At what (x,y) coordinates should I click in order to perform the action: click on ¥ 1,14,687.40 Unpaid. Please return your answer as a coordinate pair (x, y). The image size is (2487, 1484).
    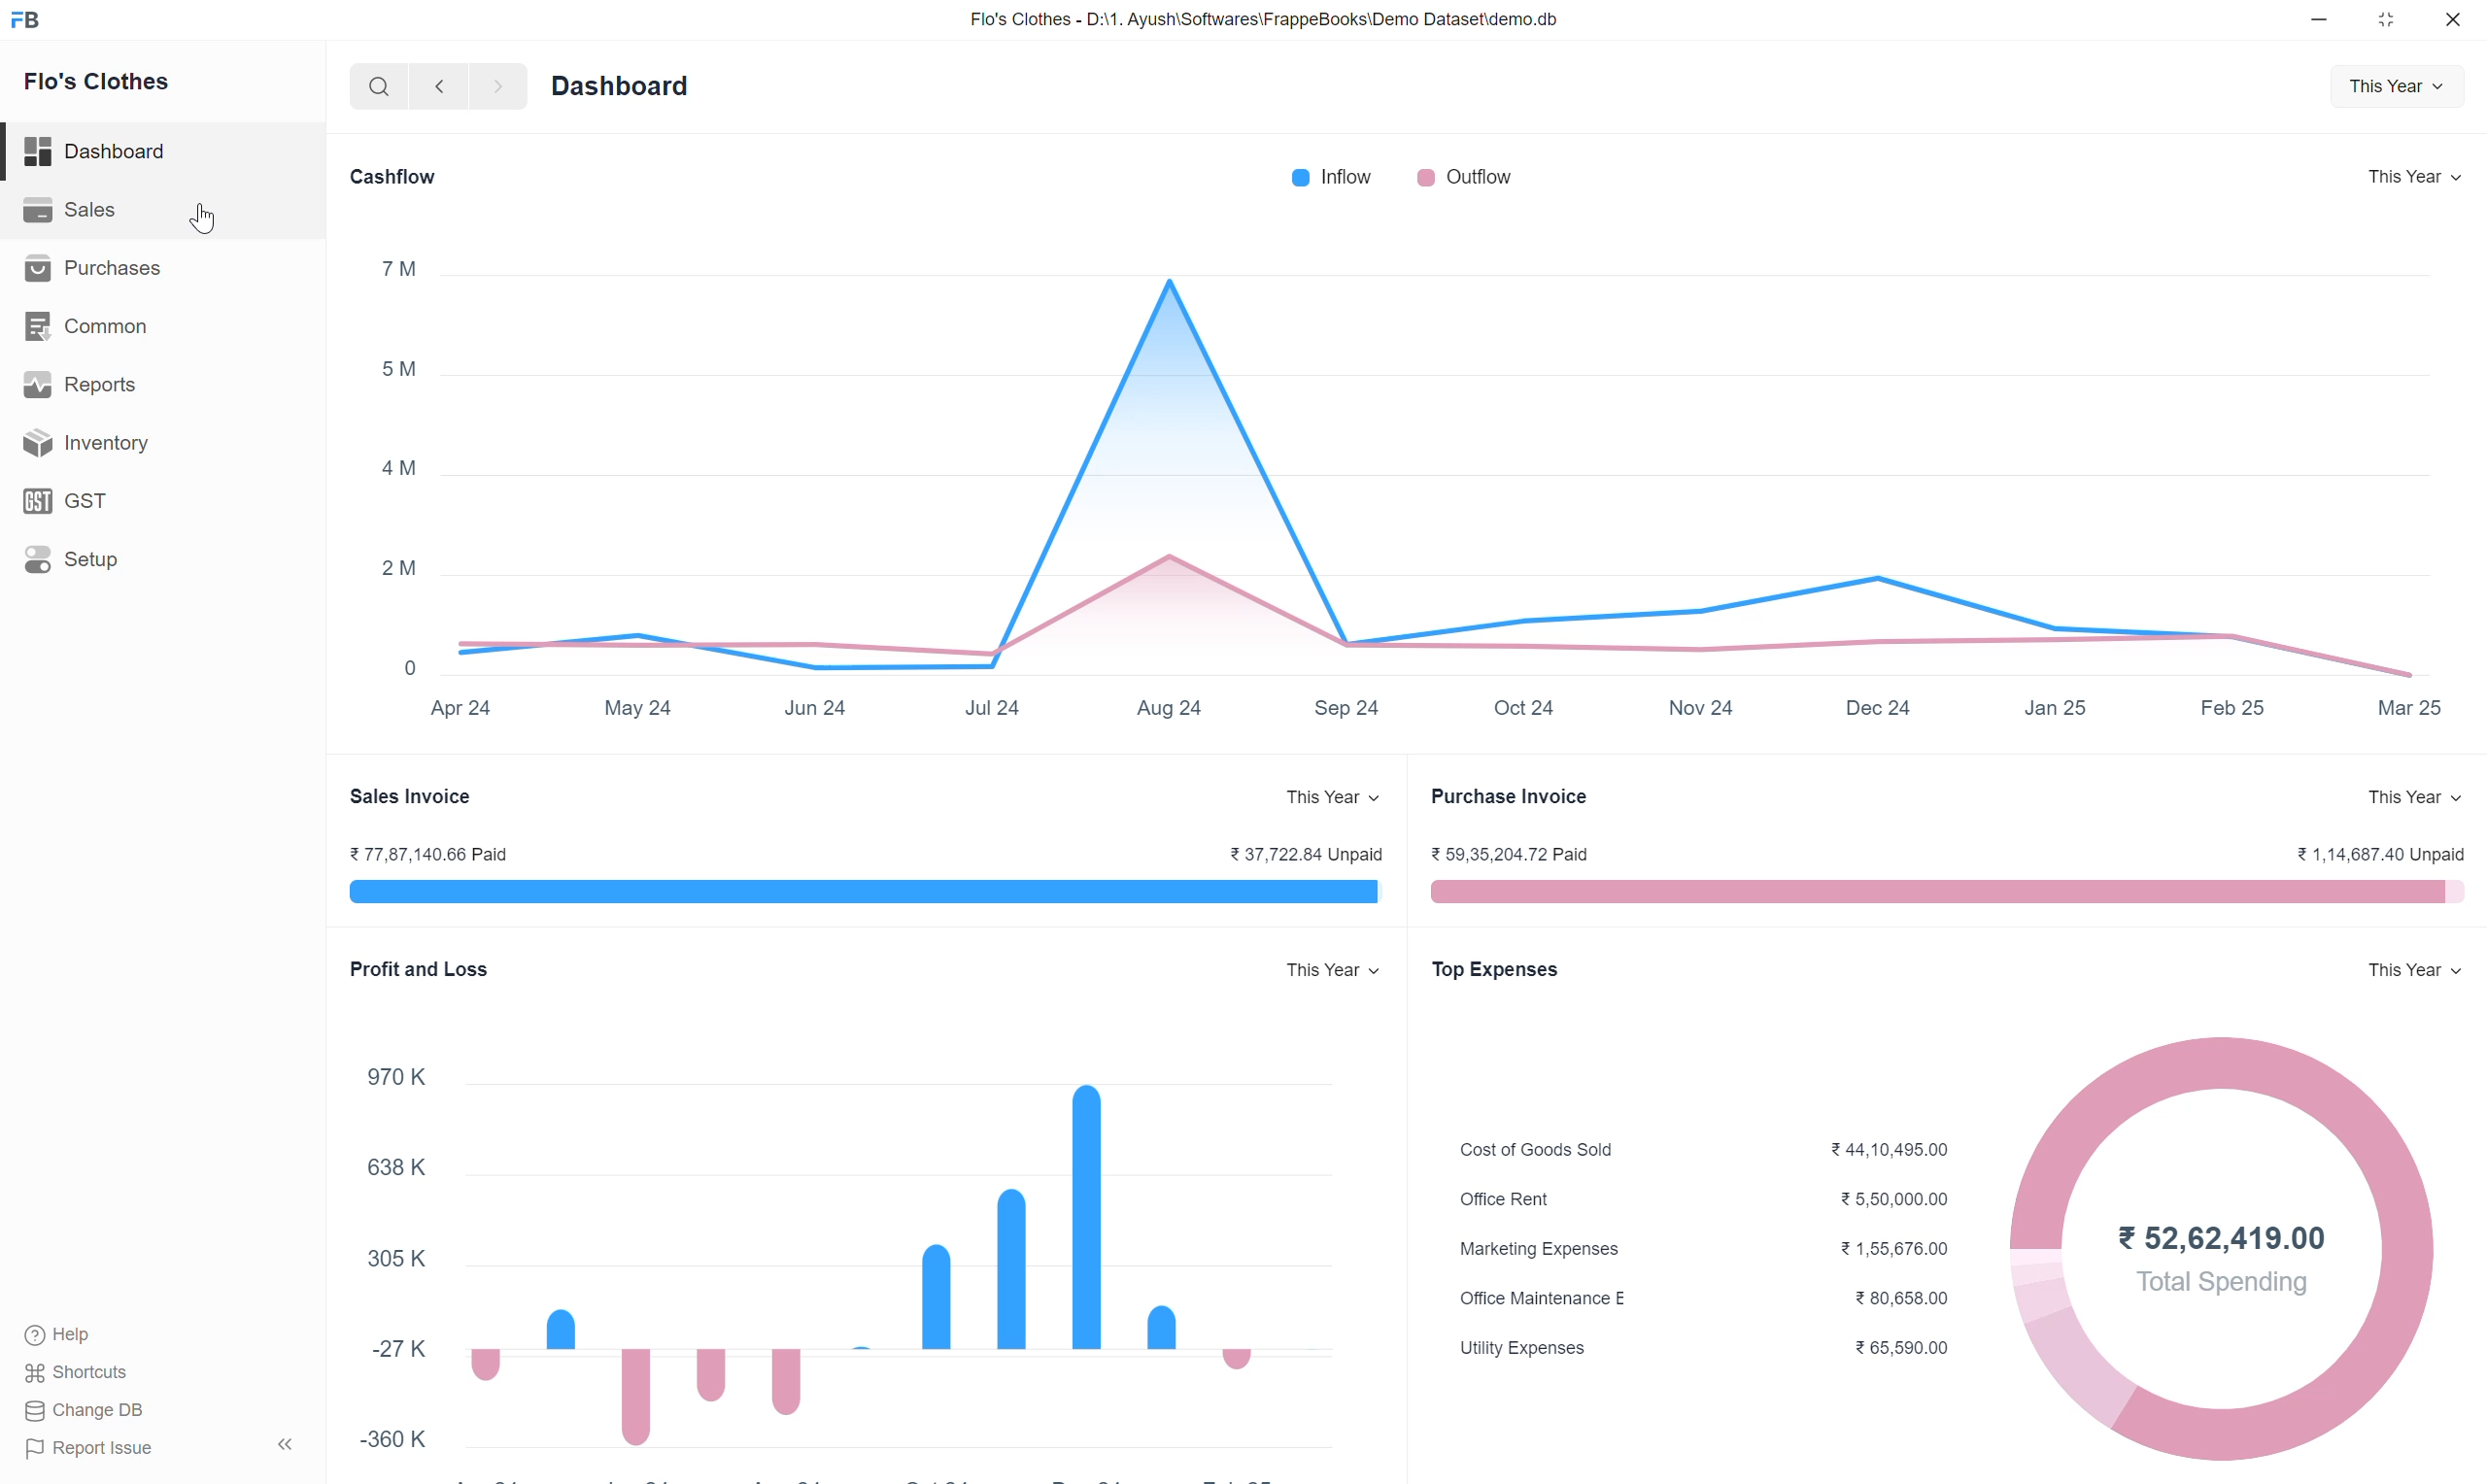
    Looking at the image, I should click on (2372, 849).